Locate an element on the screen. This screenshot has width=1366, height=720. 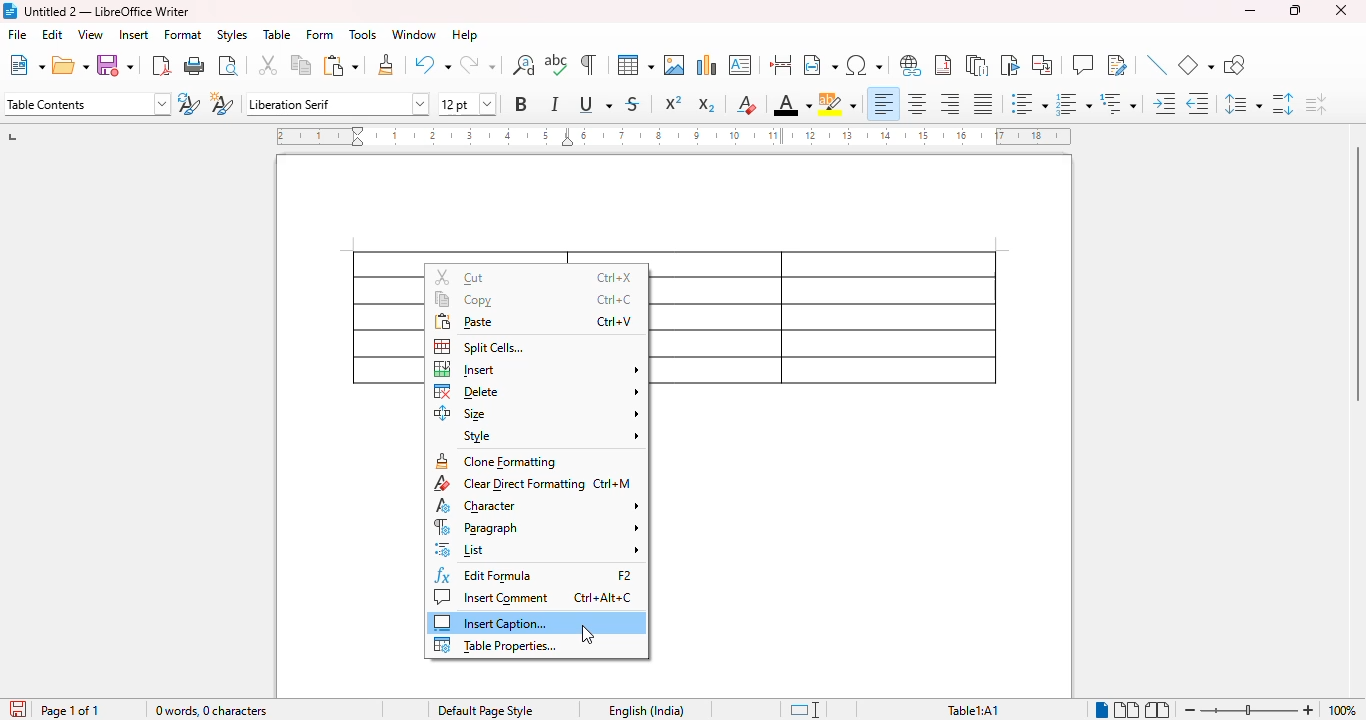
update selected style is located at coordinates (188, 103).